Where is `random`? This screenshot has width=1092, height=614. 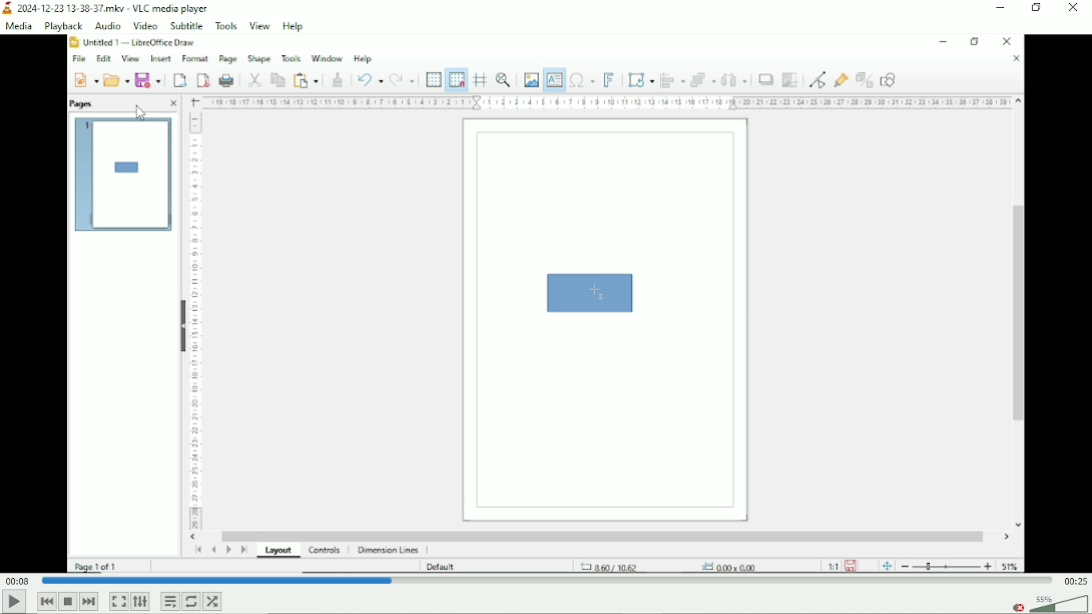
random is located at coordinates (213, 601).